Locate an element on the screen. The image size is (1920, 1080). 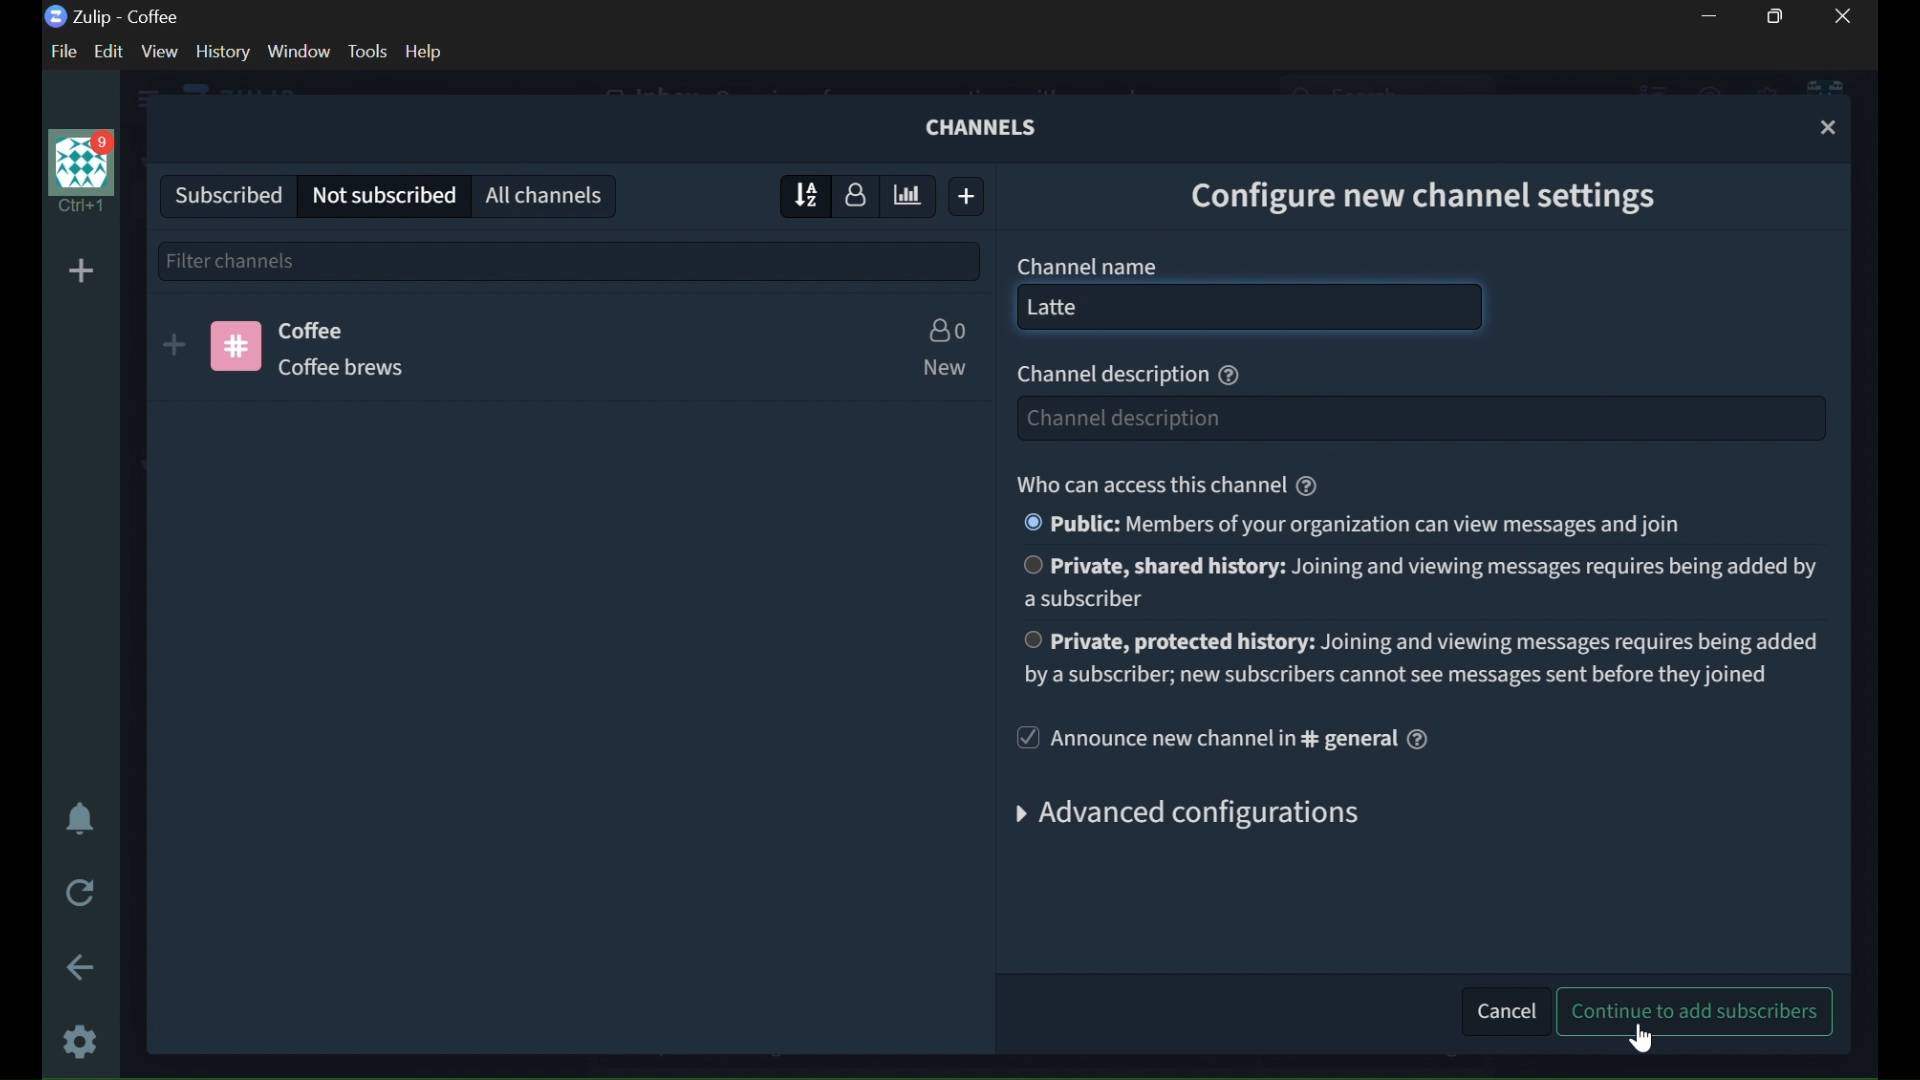
TOOLS is located at coordinates (367, 51).